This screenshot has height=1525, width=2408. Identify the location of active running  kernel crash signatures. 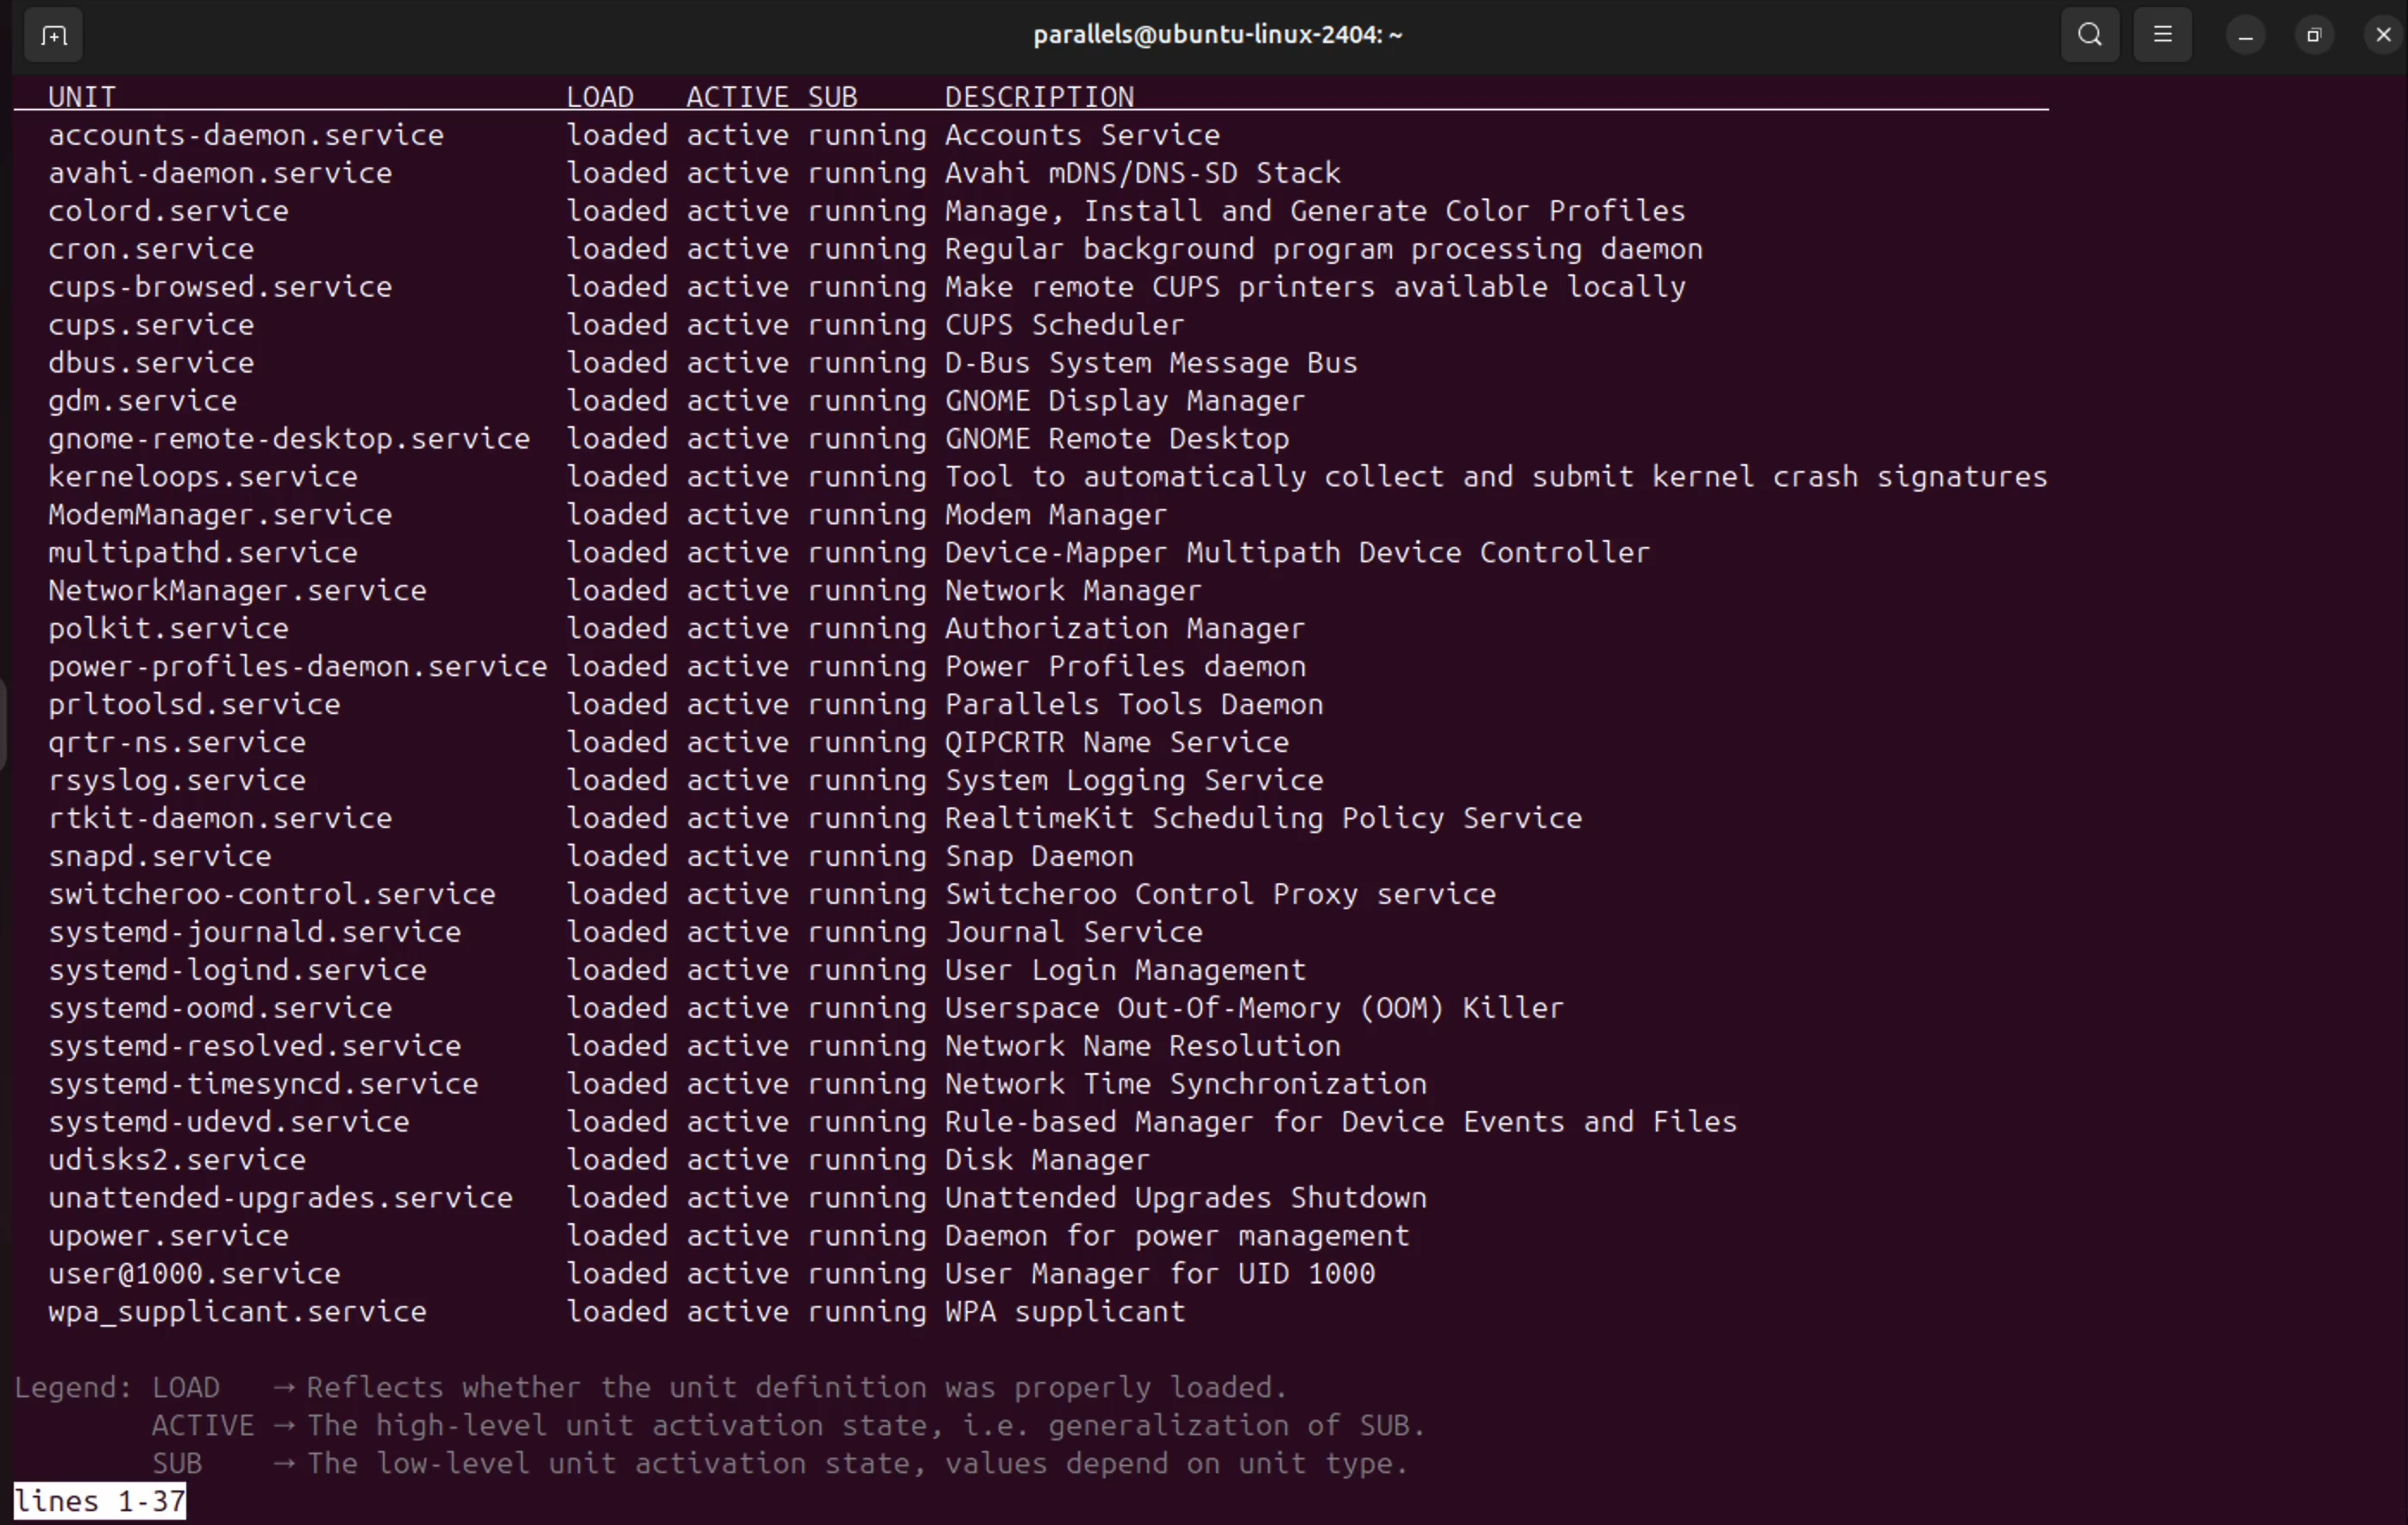
(1376, 478).